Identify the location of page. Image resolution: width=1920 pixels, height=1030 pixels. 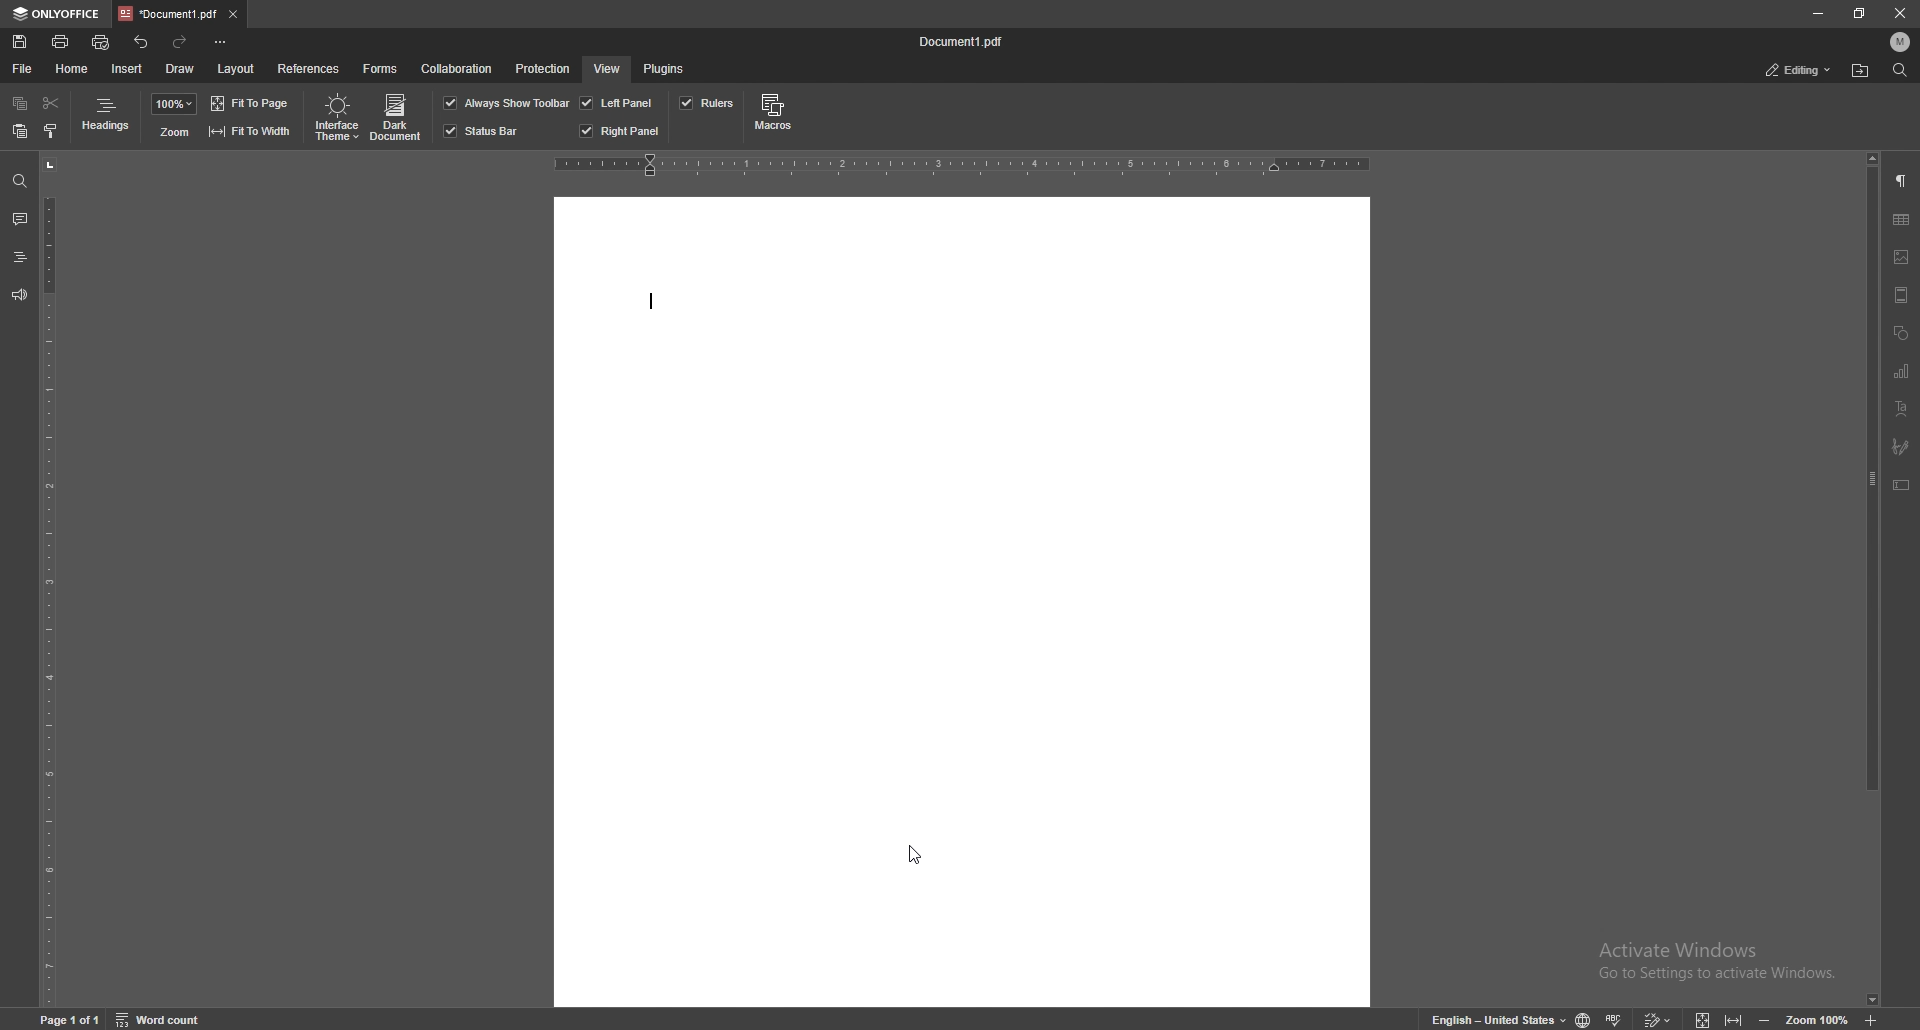
(72, 1019).